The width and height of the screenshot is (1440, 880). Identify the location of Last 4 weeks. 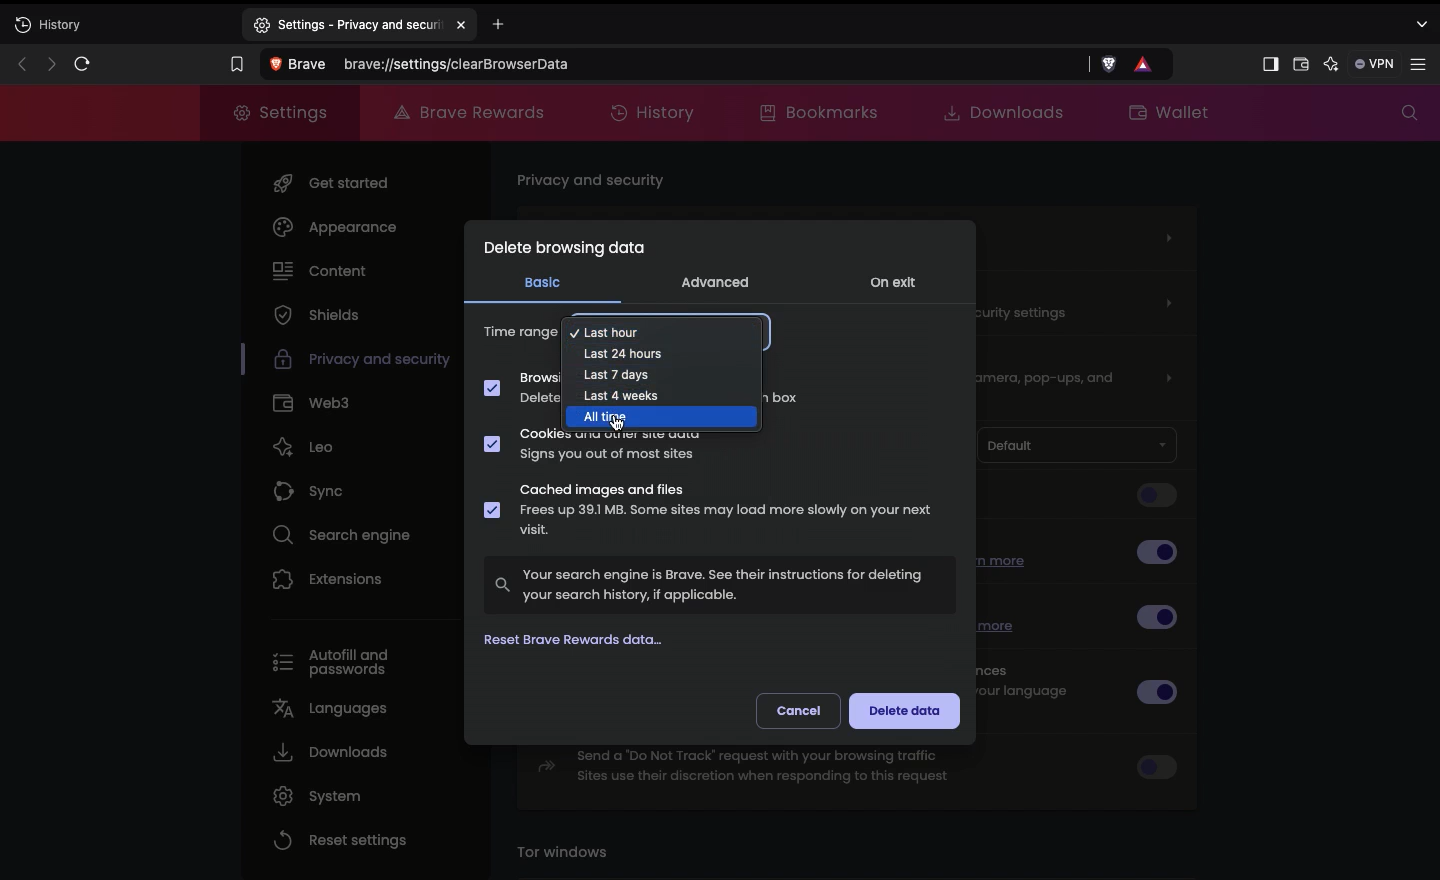
(623, 398).